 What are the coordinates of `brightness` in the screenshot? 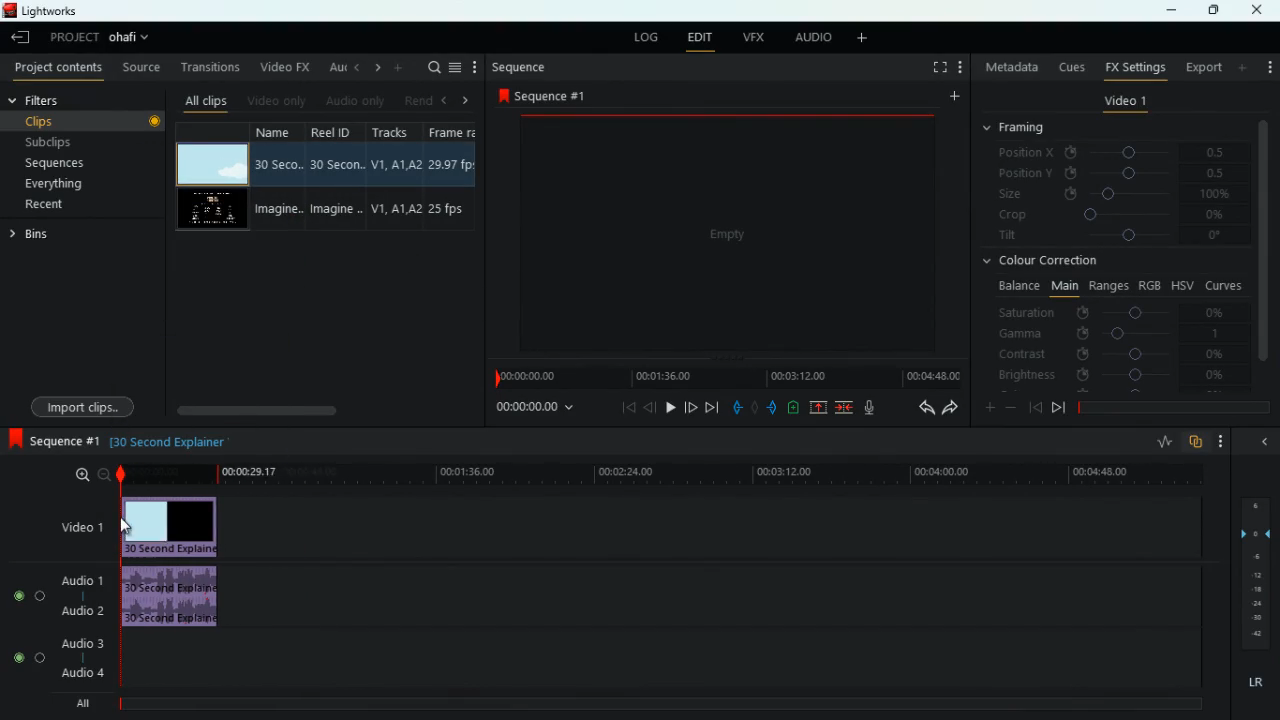 It's located at (1110, 374).